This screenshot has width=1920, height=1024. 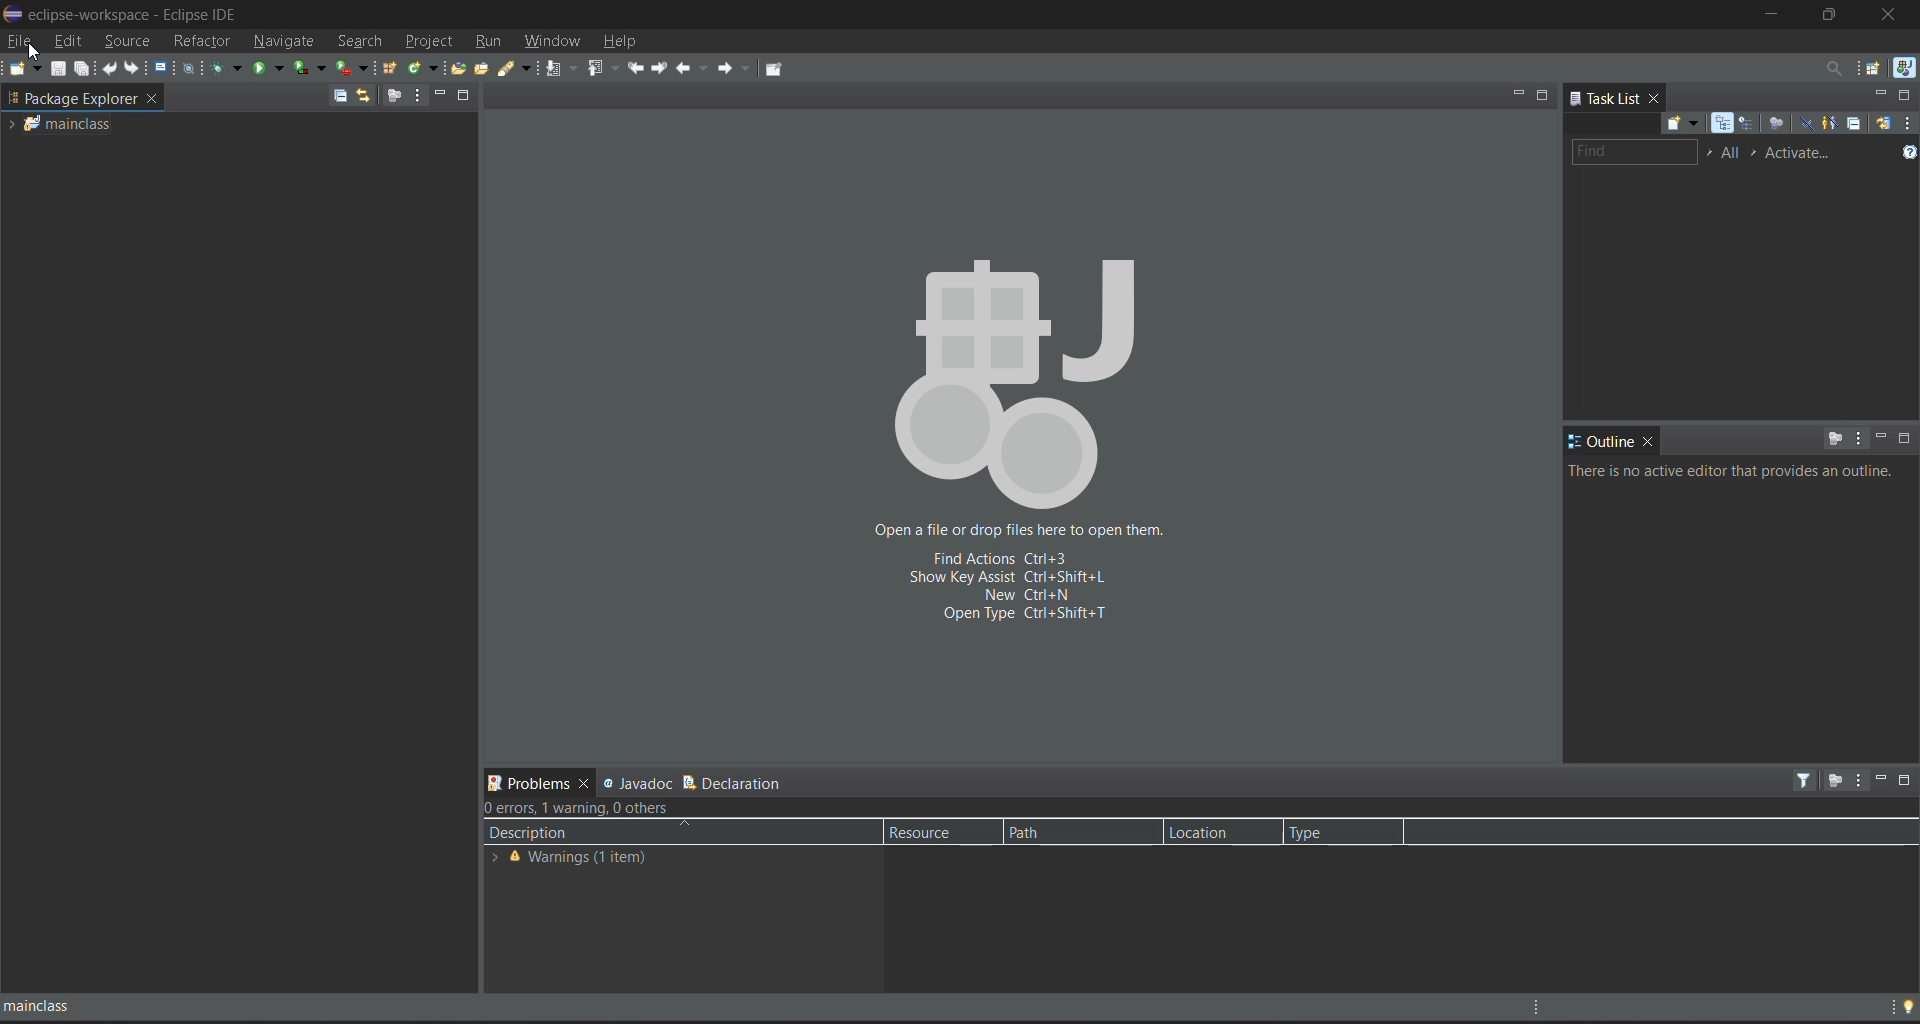 I want to click on type, so click(x=1332, y=832).